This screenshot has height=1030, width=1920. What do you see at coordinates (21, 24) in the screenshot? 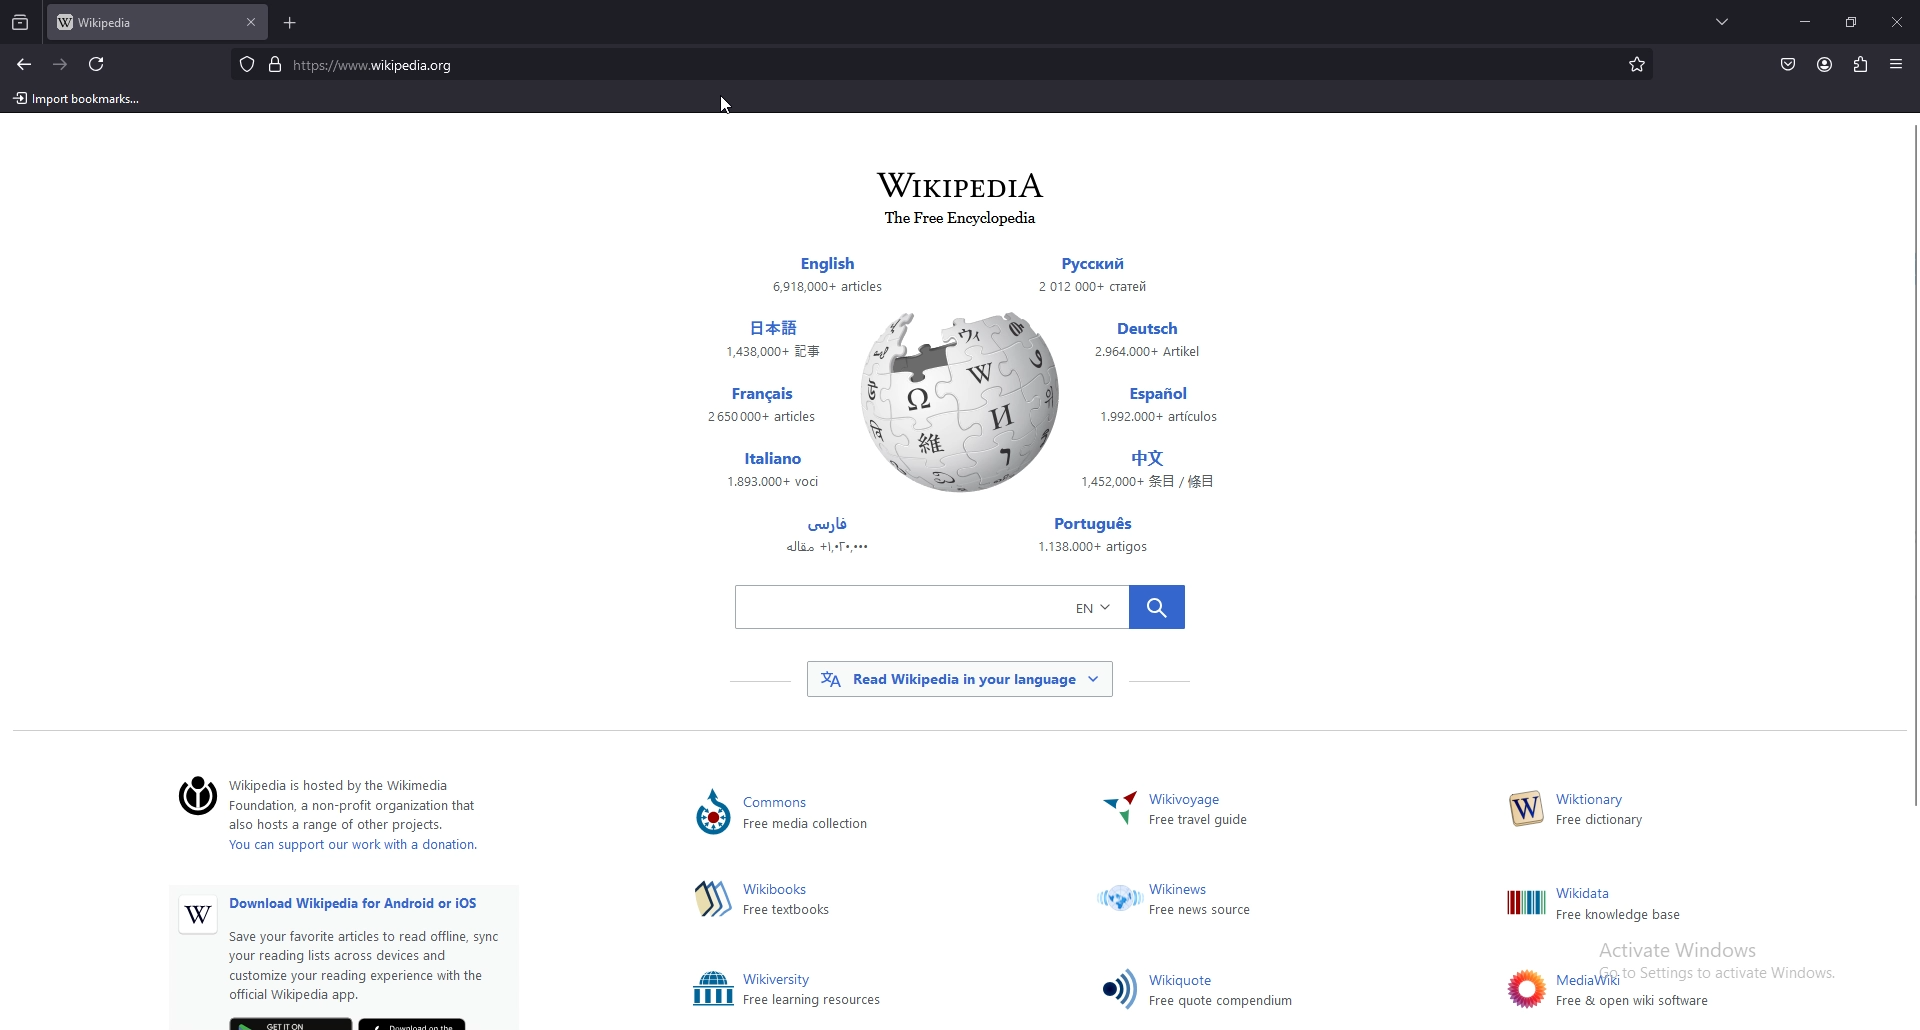
I see `recent browsing` at bounding box center [21, 24].